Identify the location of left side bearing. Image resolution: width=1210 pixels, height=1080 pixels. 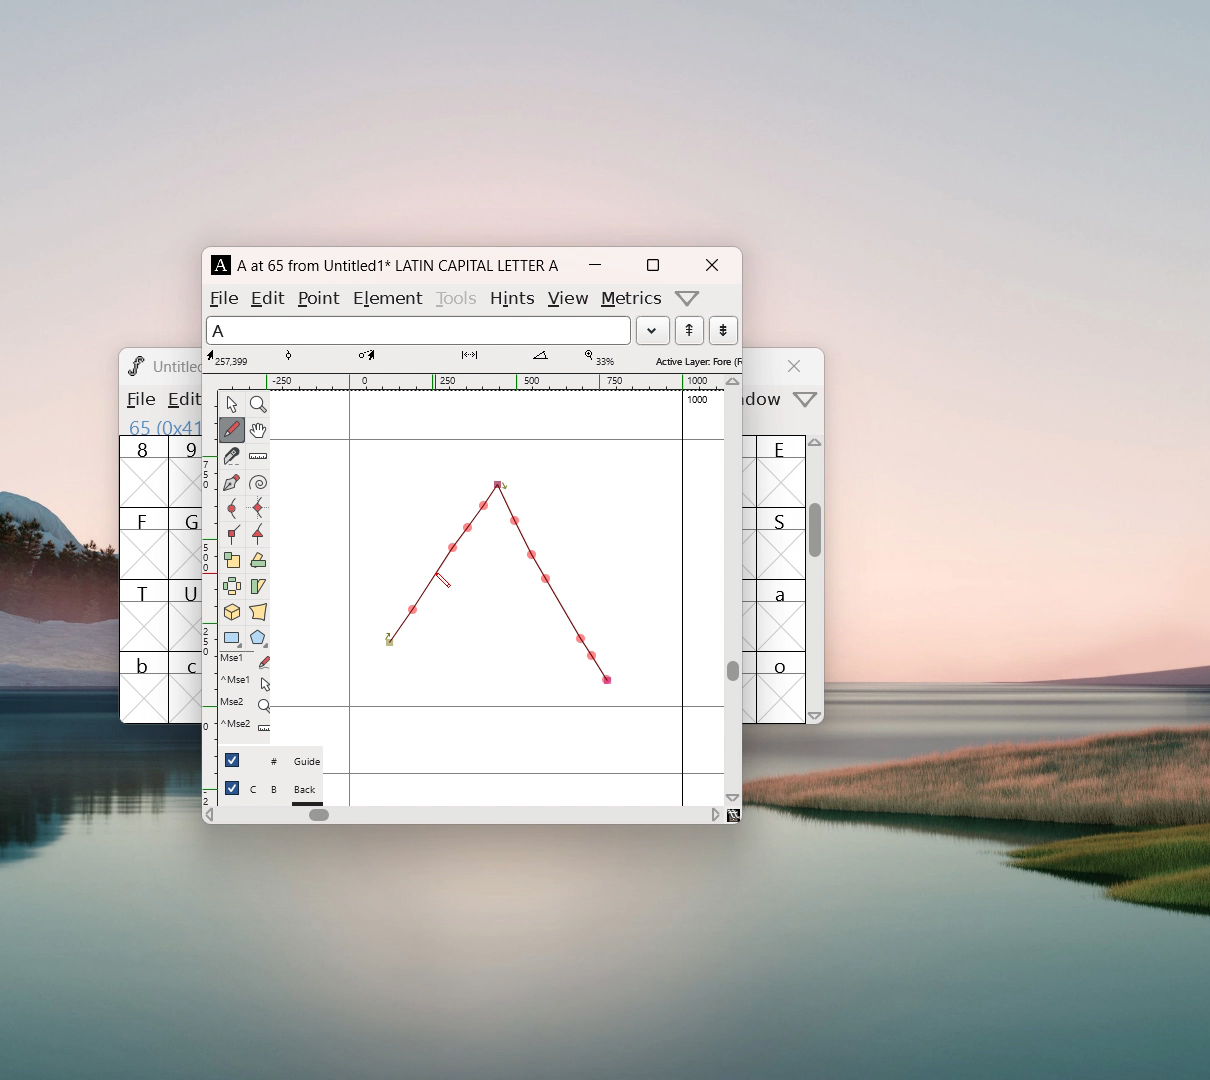
(350, 597).